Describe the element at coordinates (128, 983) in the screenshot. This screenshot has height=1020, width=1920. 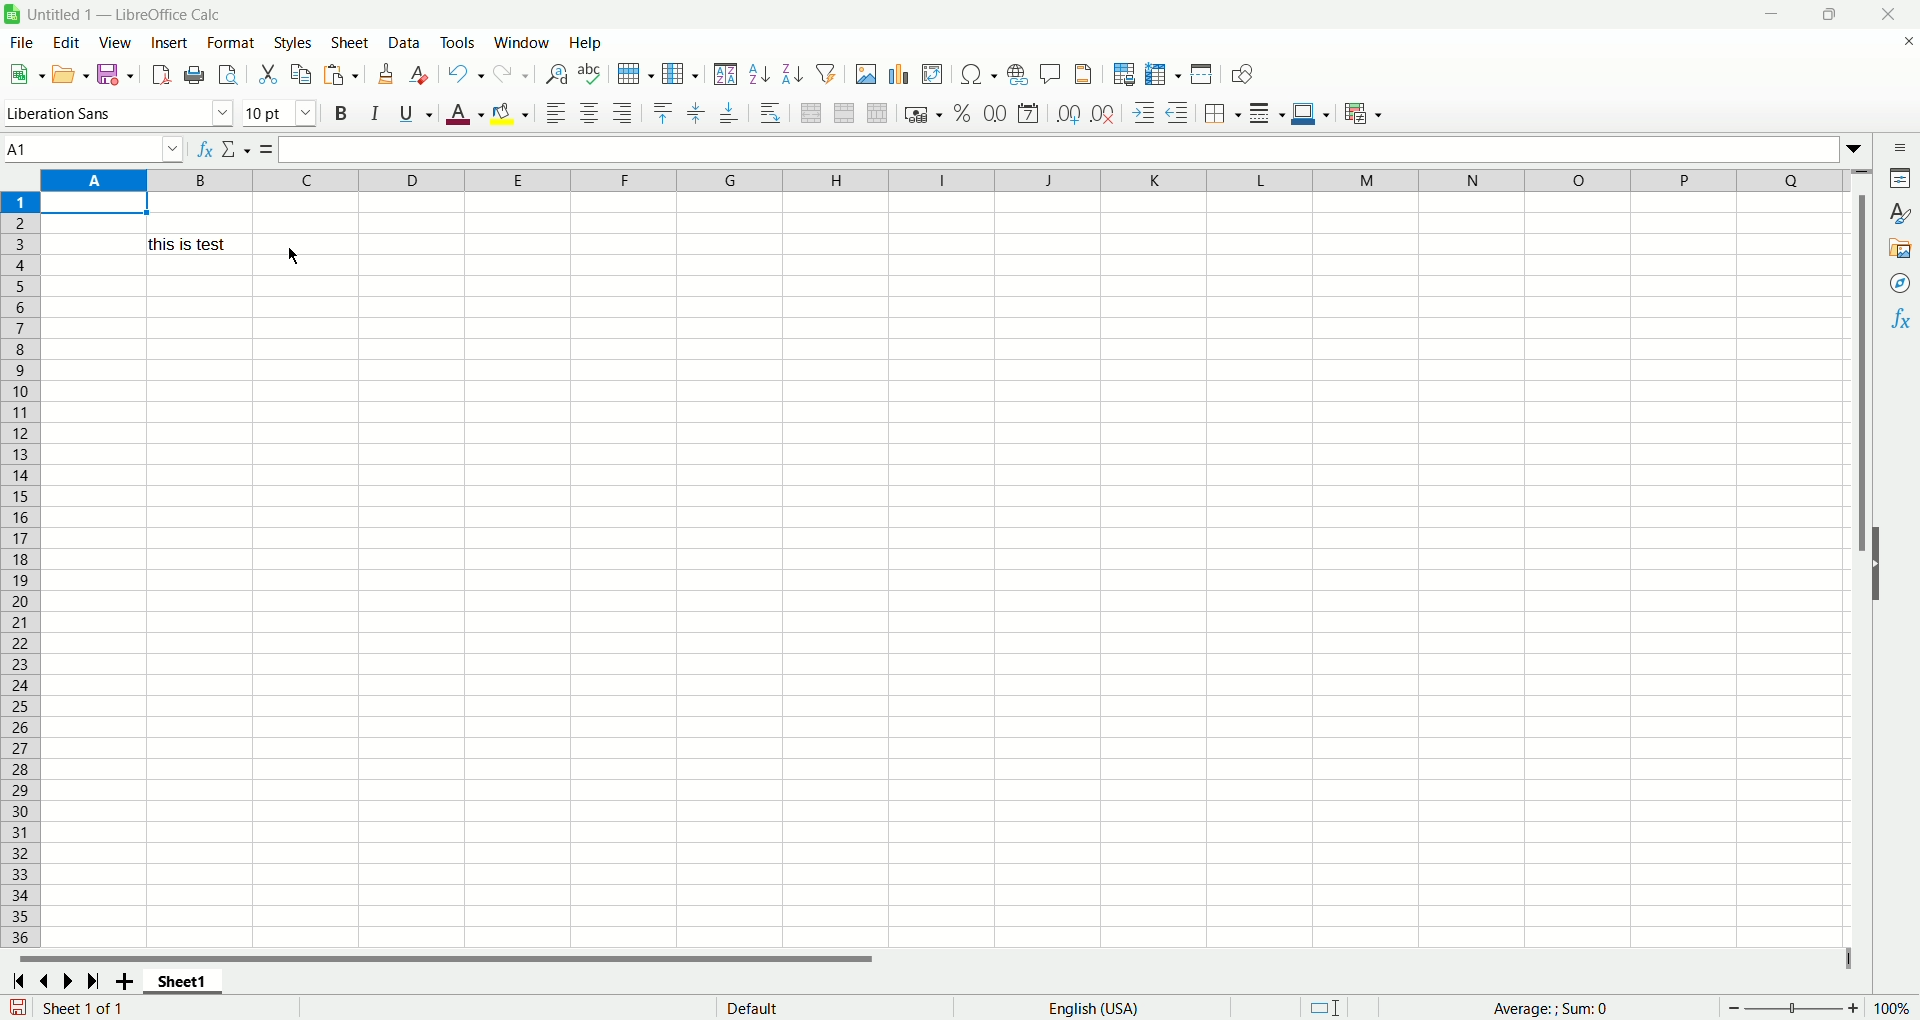
I see `new sheet` at that location.